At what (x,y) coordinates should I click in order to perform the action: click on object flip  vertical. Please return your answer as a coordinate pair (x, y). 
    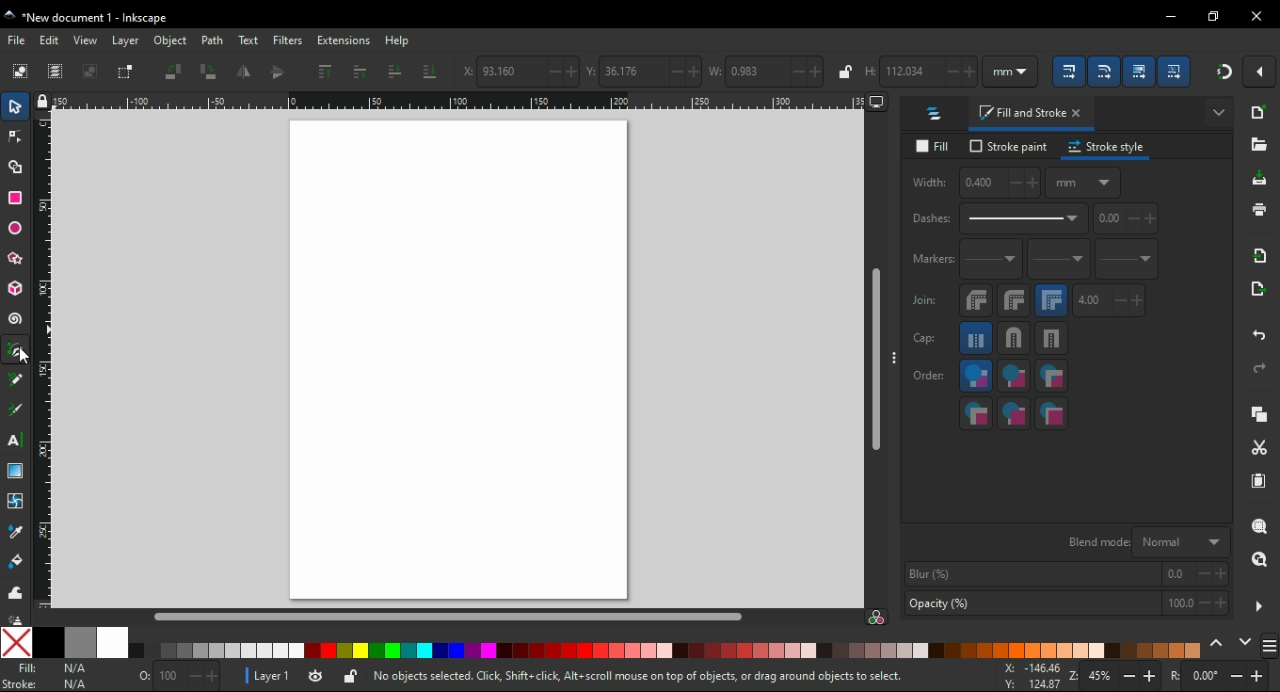
    Looking at the image, I should click on (278, 71).